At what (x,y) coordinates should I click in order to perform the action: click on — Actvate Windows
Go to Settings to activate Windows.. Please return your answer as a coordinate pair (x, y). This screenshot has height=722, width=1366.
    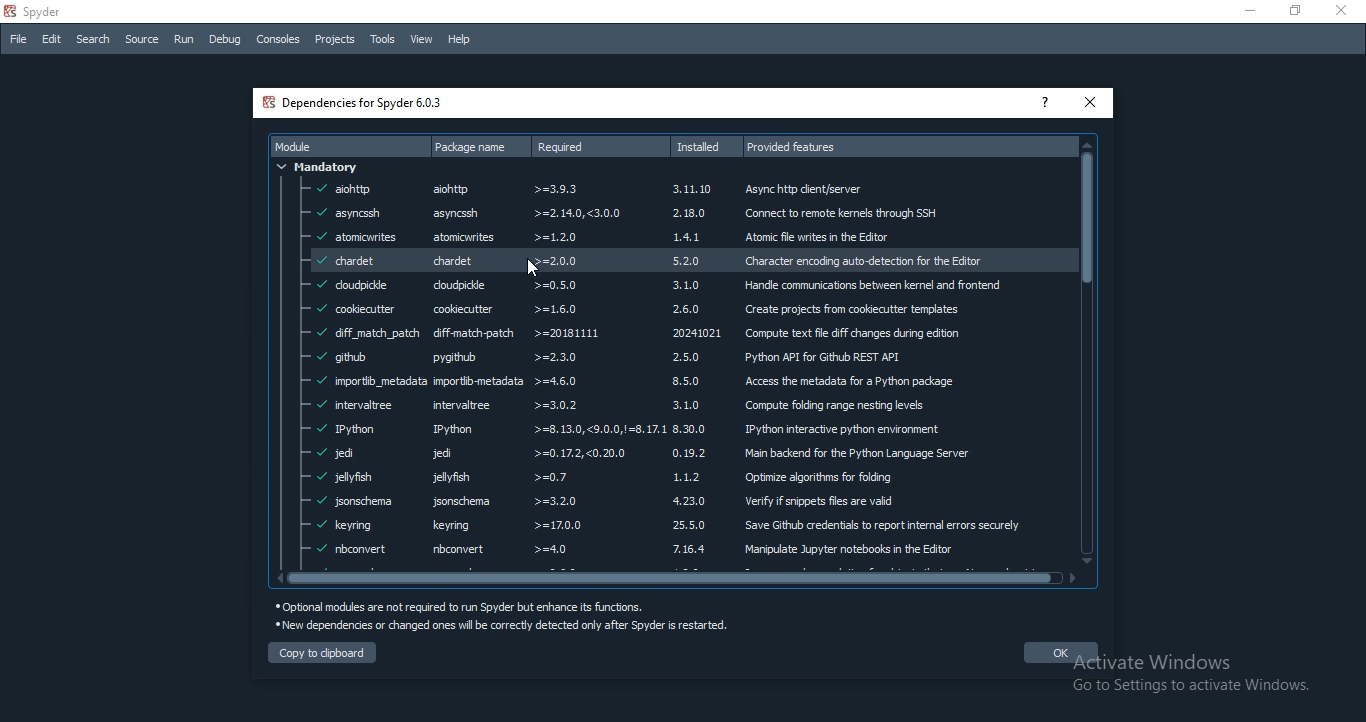
    Looking at the image, I should click on (1198, 675).